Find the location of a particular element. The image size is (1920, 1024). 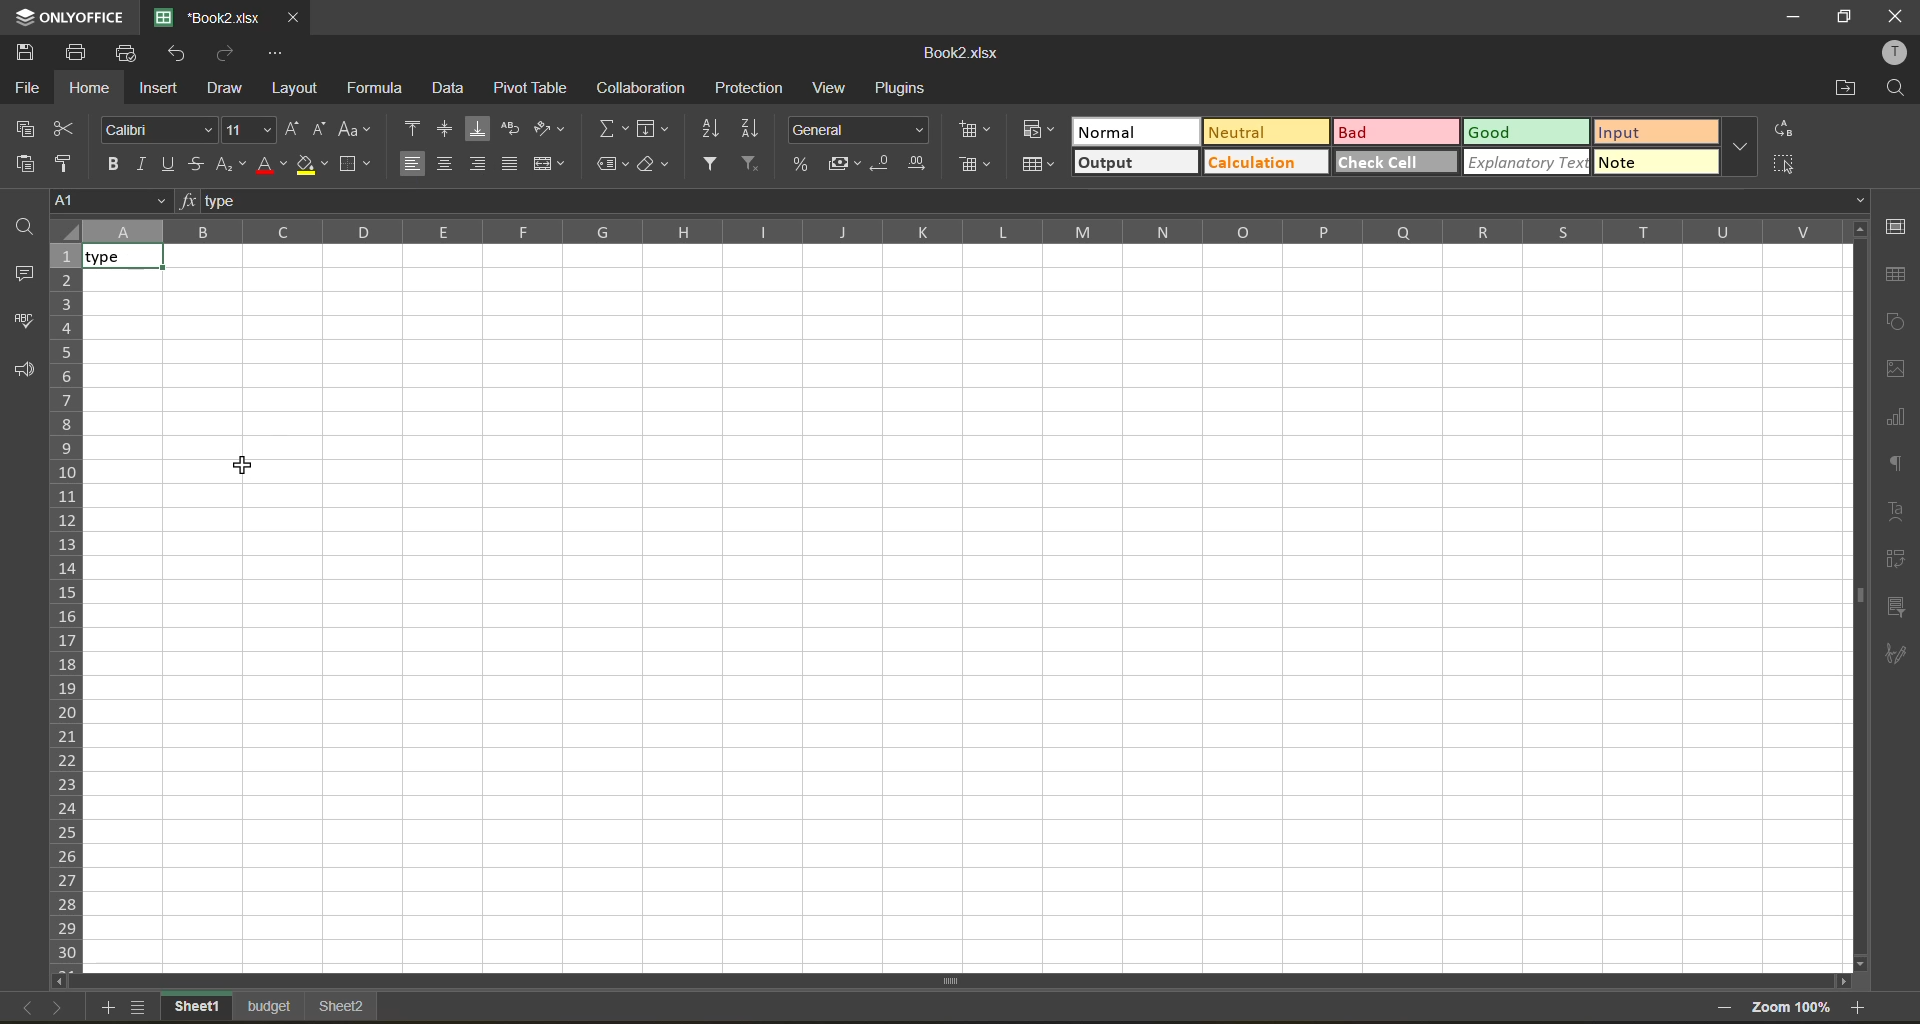

paste is located at coordinates (28, 132).